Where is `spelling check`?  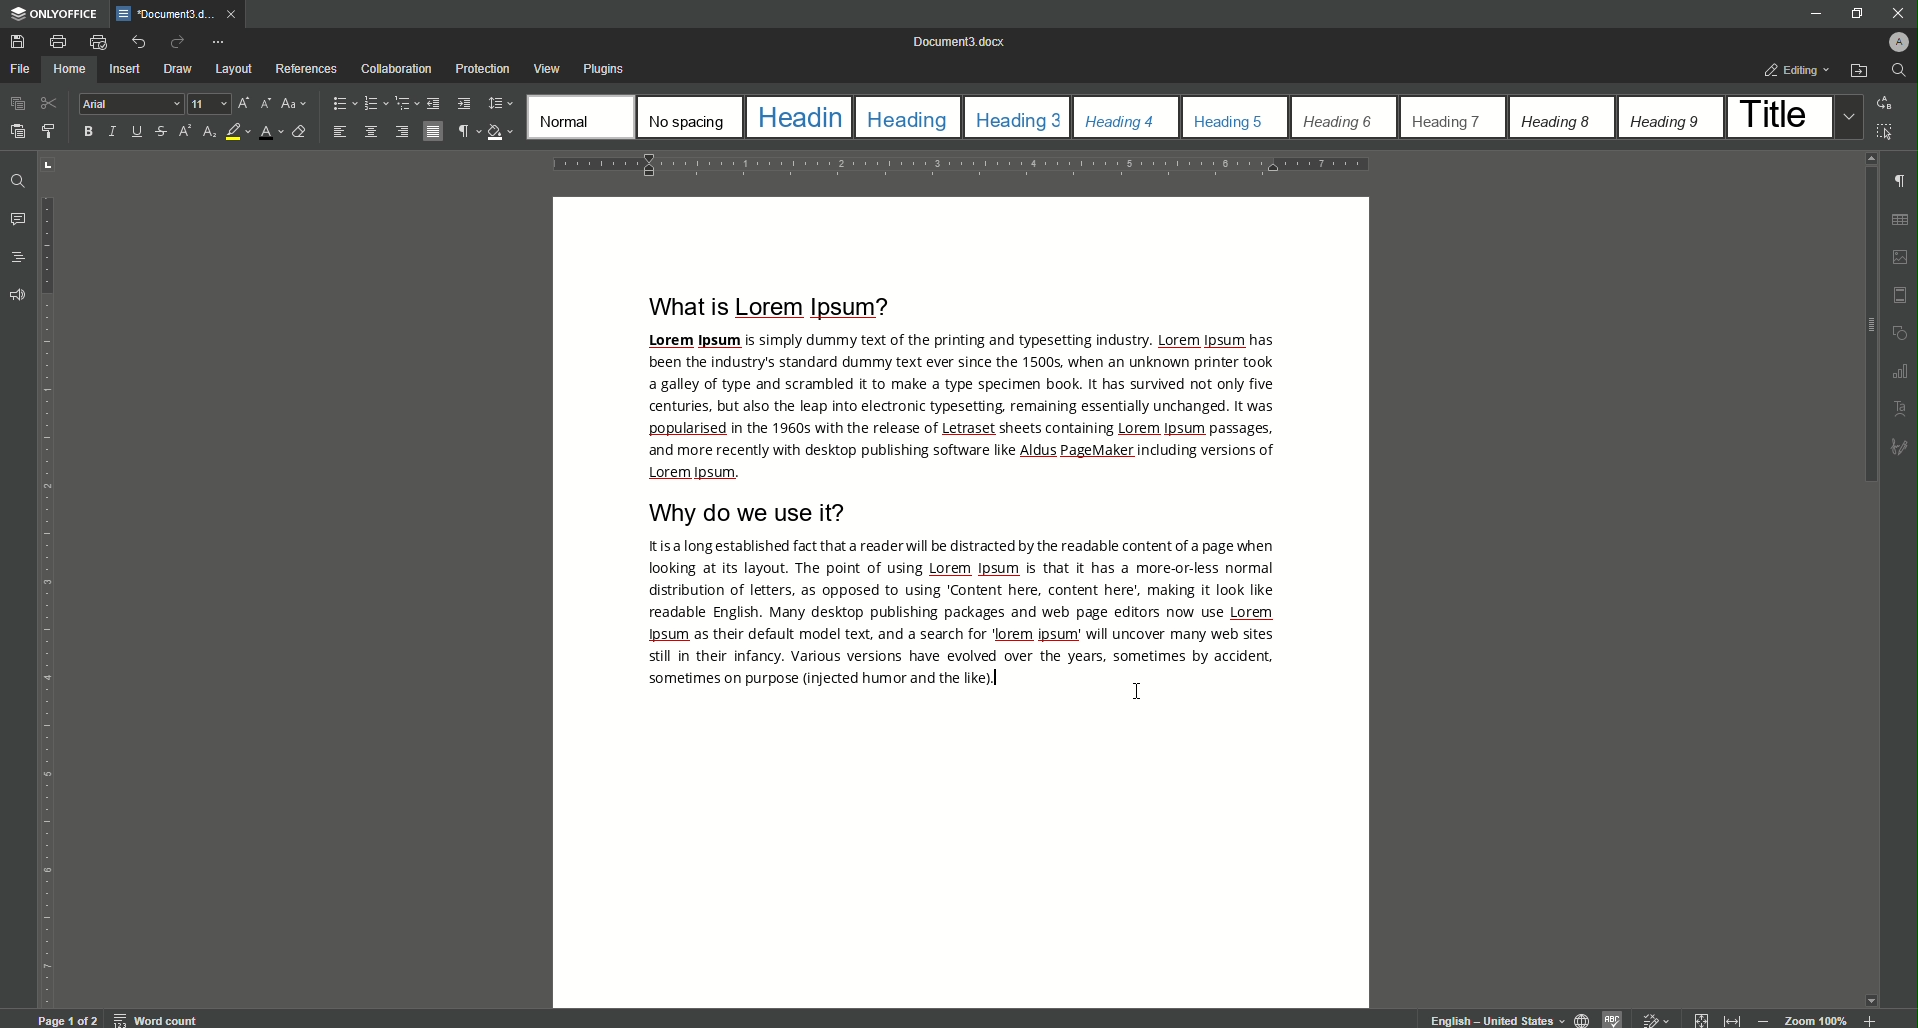
spelling check is located at coordinates (1615, 1018).